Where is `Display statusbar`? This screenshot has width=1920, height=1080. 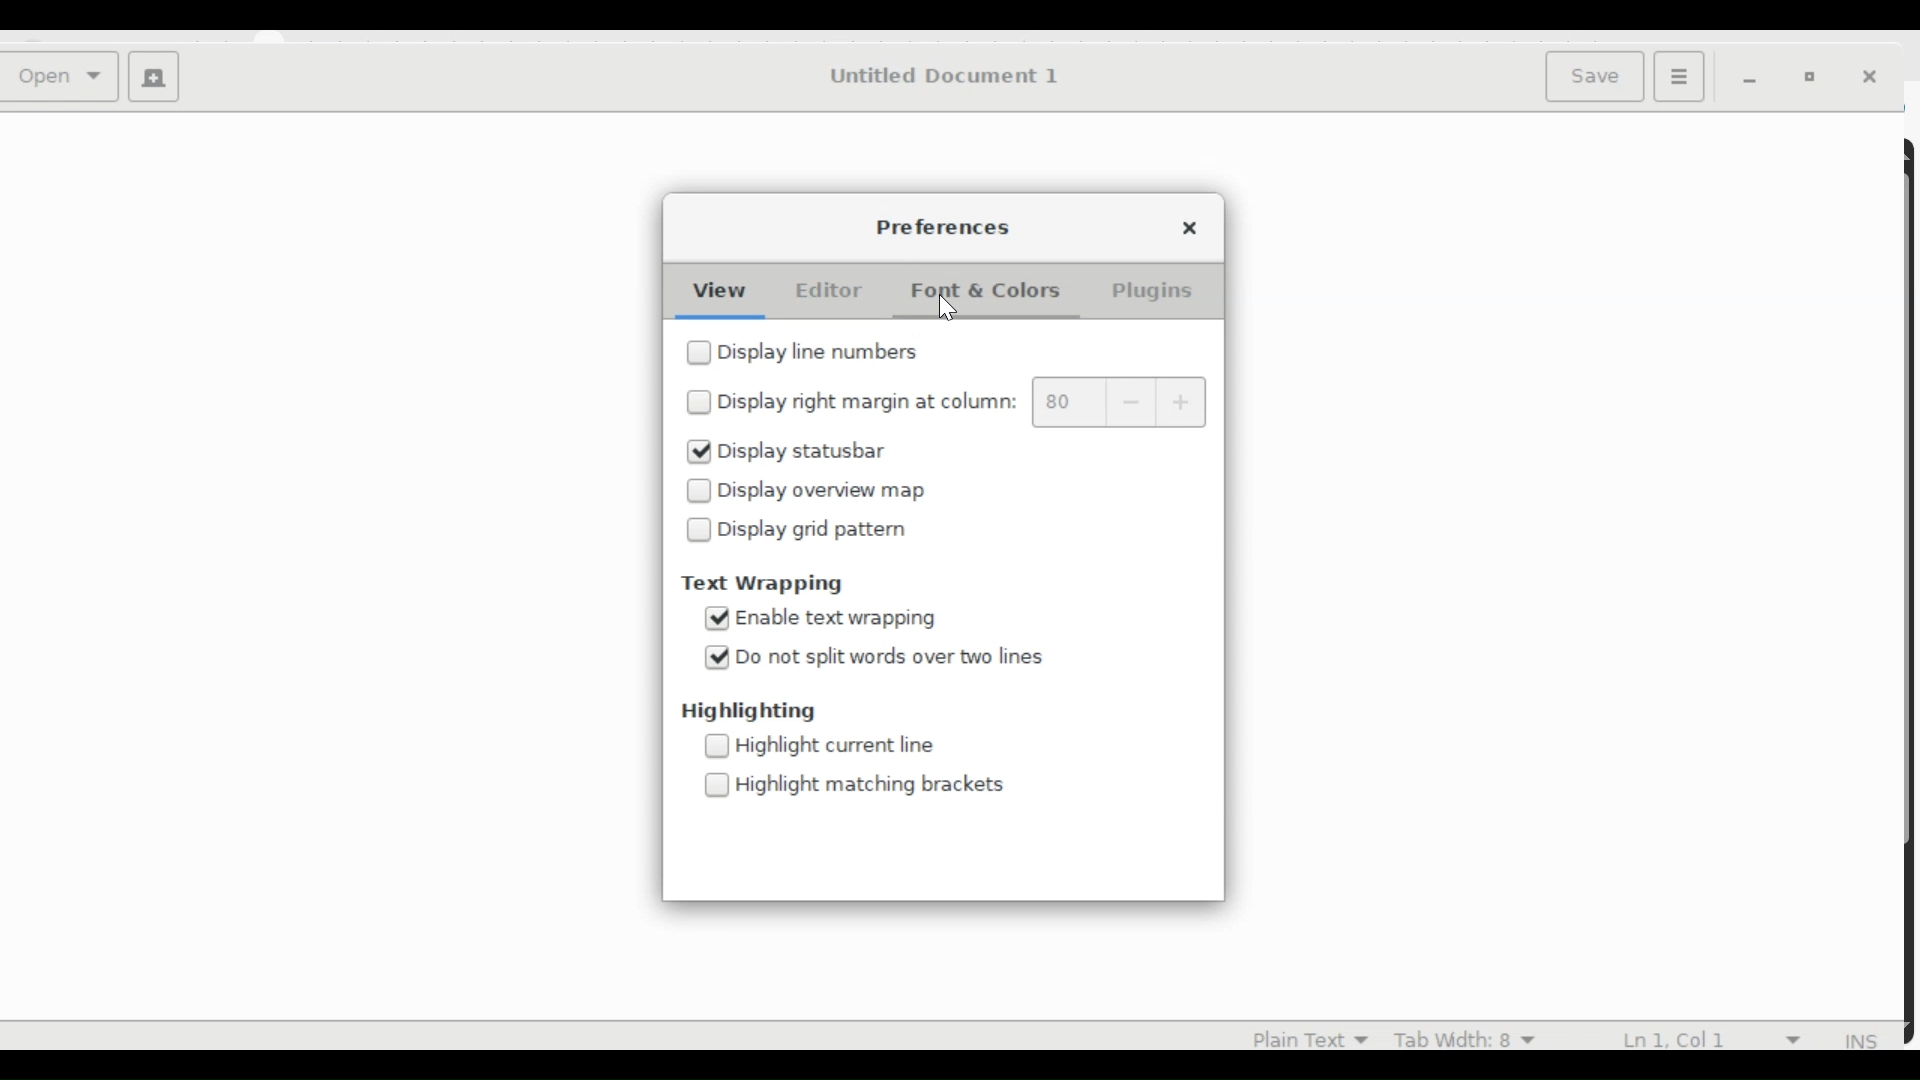 Display statusbar is located at coordinates (808, 453).